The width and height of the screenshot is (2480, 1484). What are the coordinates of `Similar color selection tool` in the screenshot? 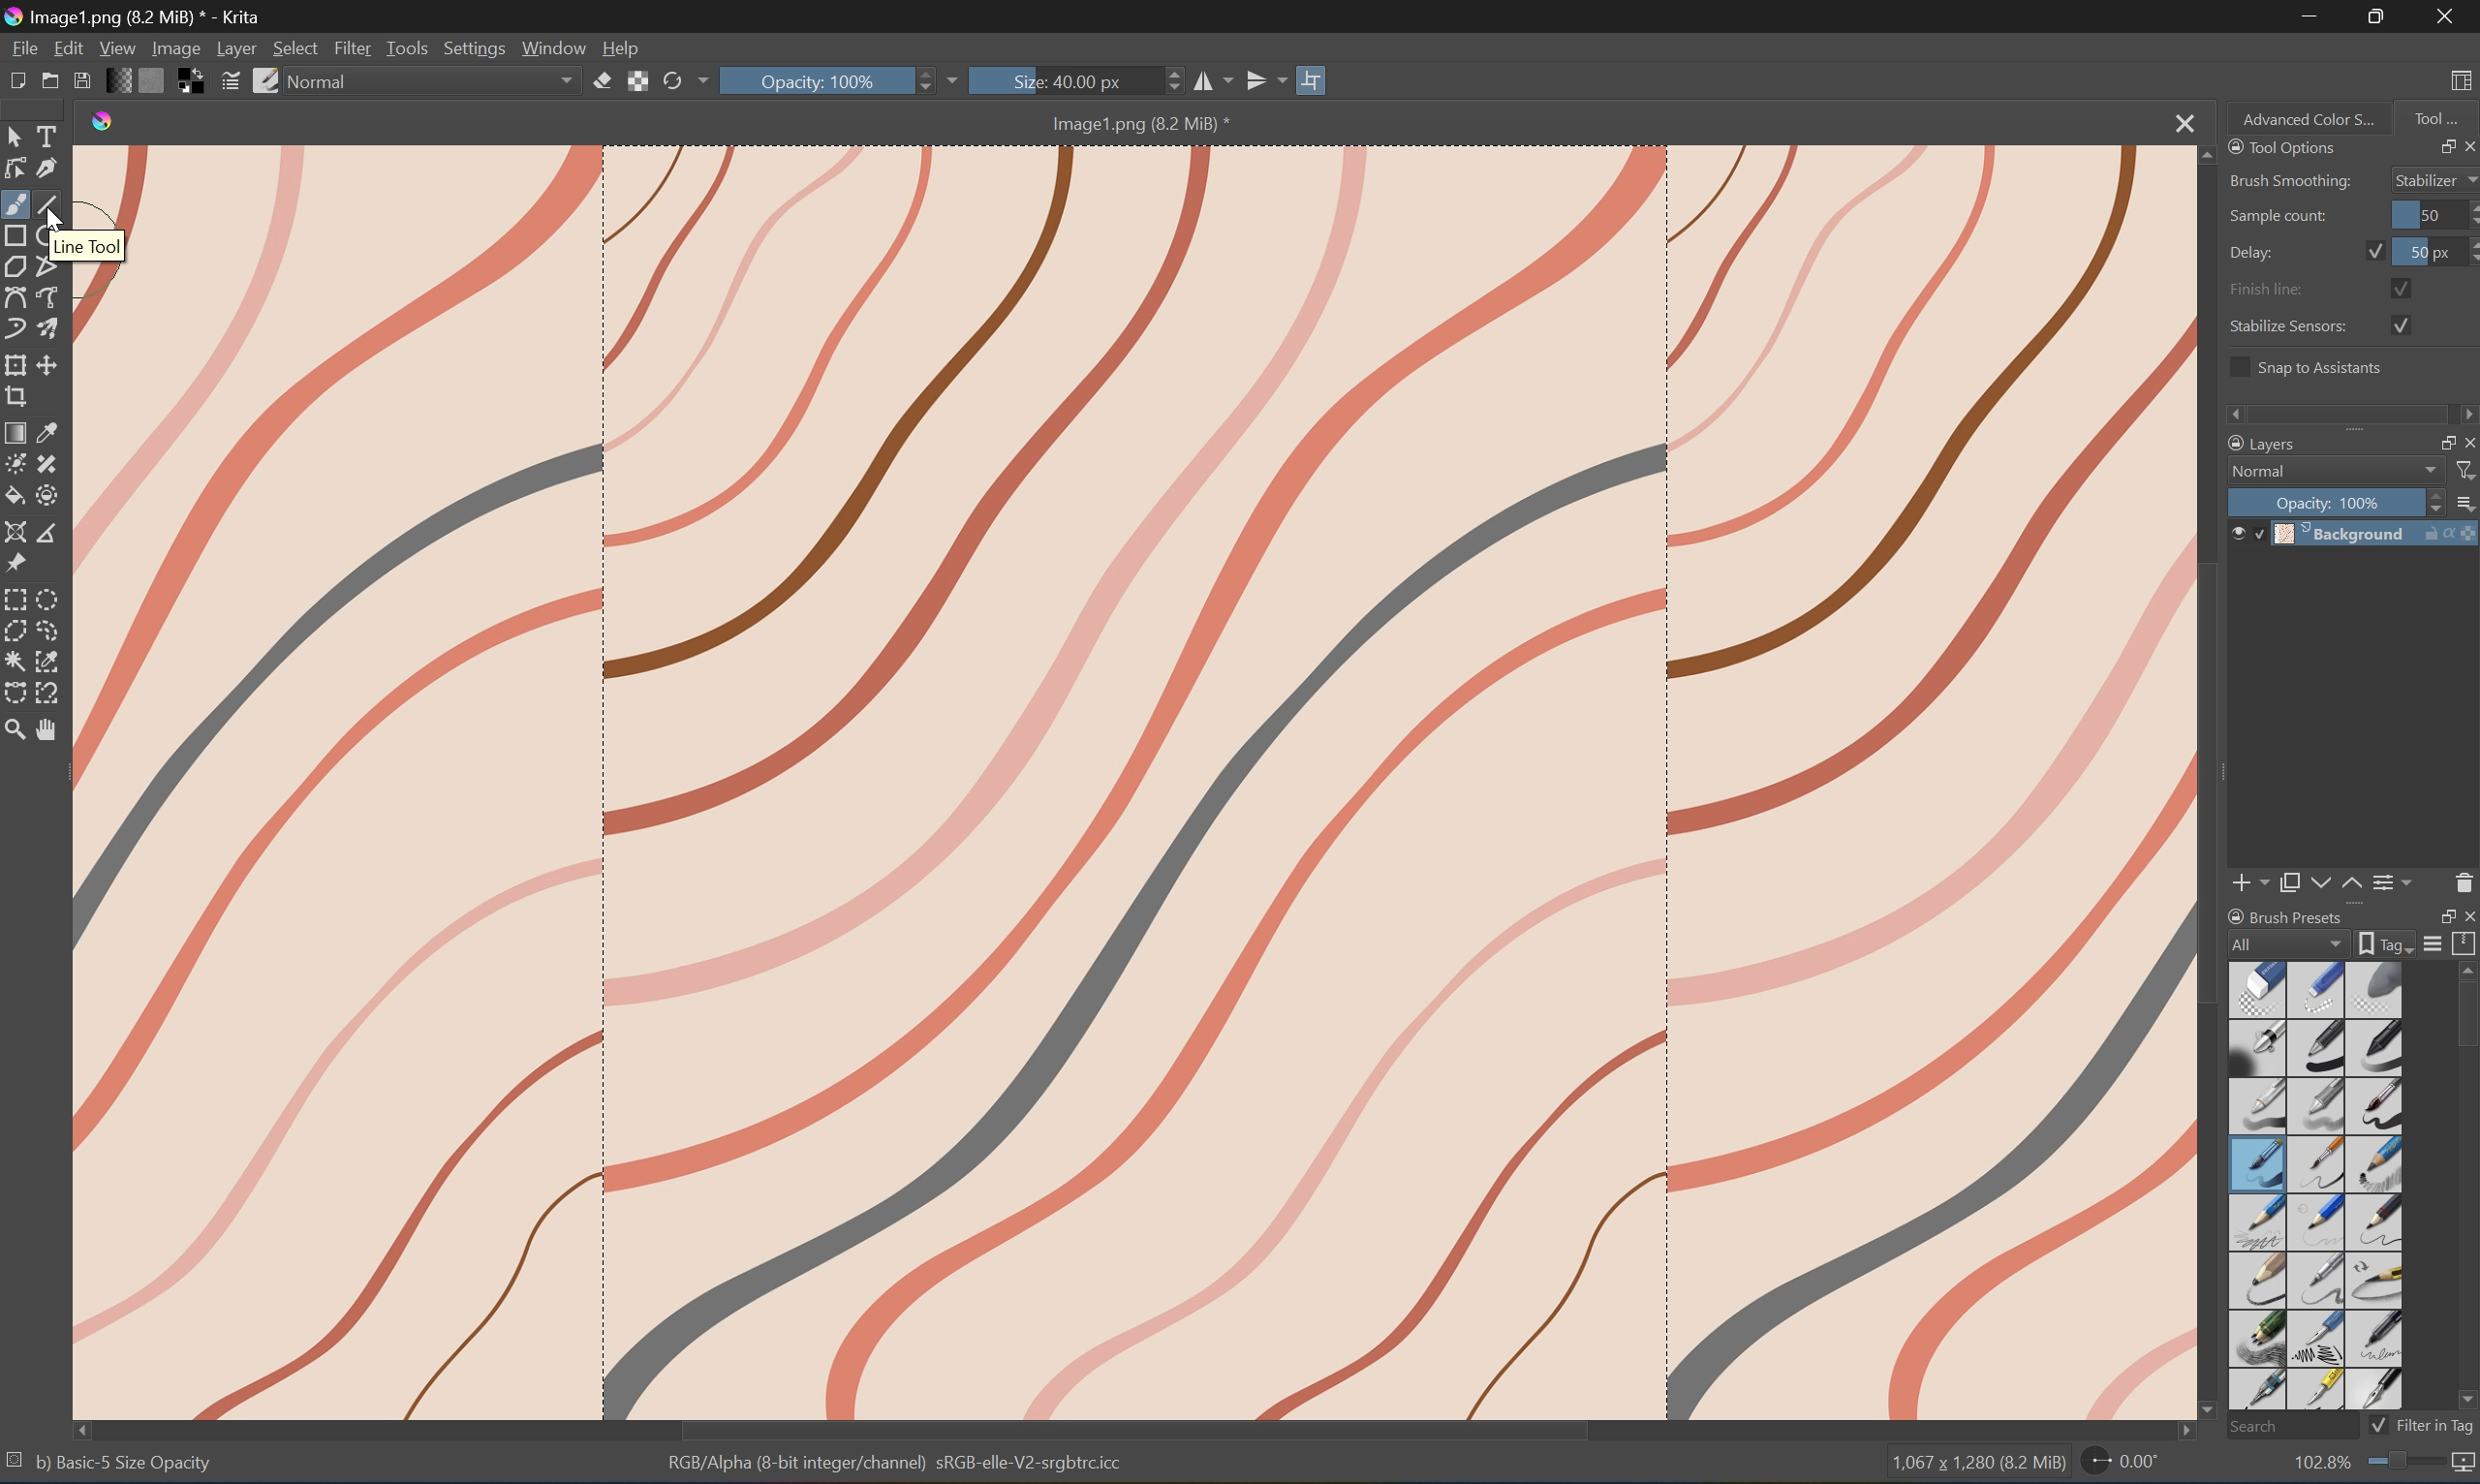 It's located at (50, 661).